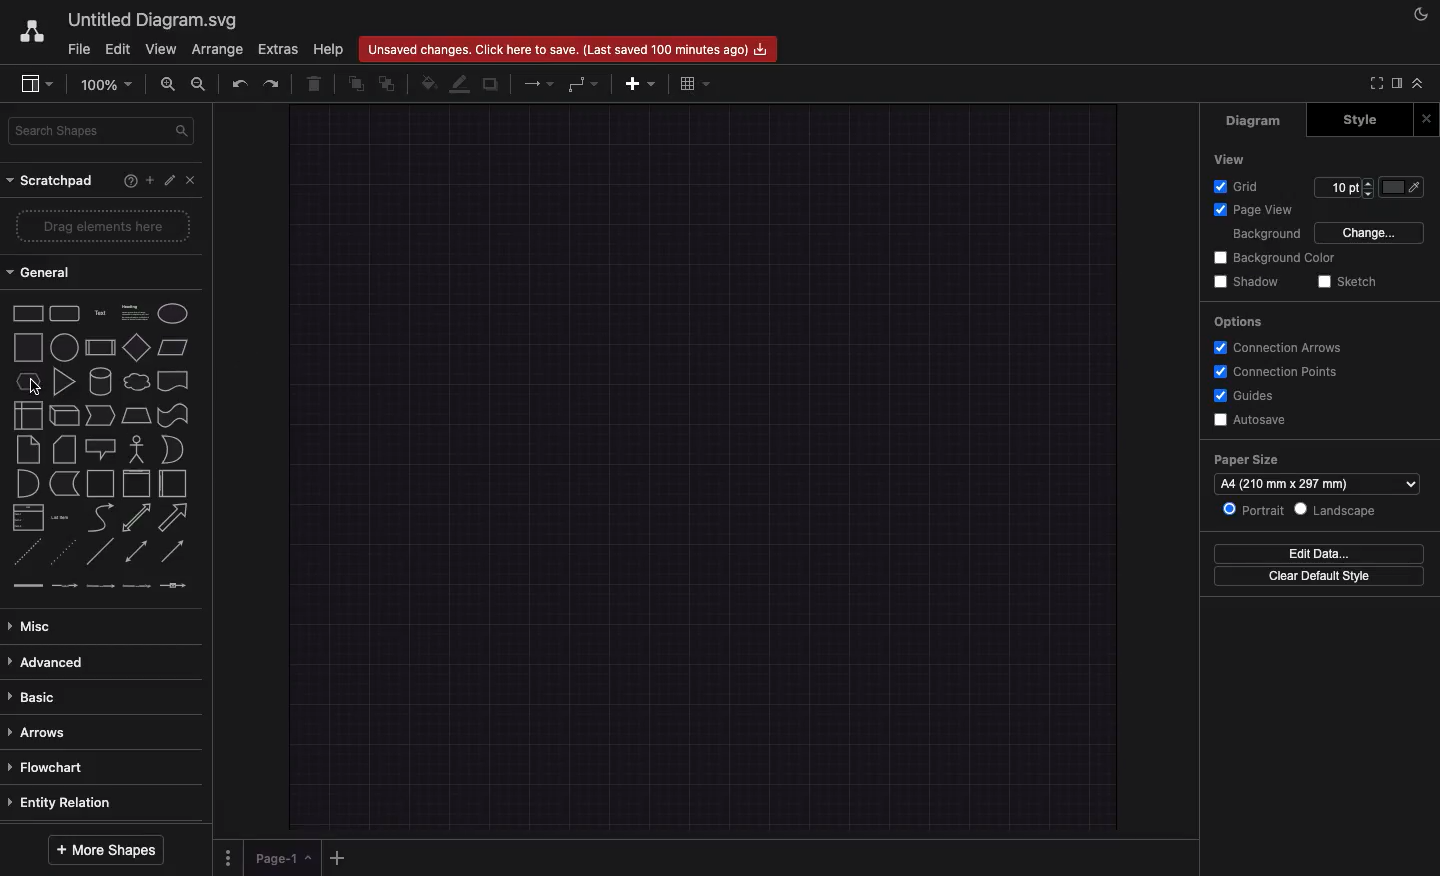 Image resolution: width=1440 pixels, height=876 pixels. What do you see at coordinates (41, 731) in the screenshot?
I see `Arrows` at bounding box center [41, 731].